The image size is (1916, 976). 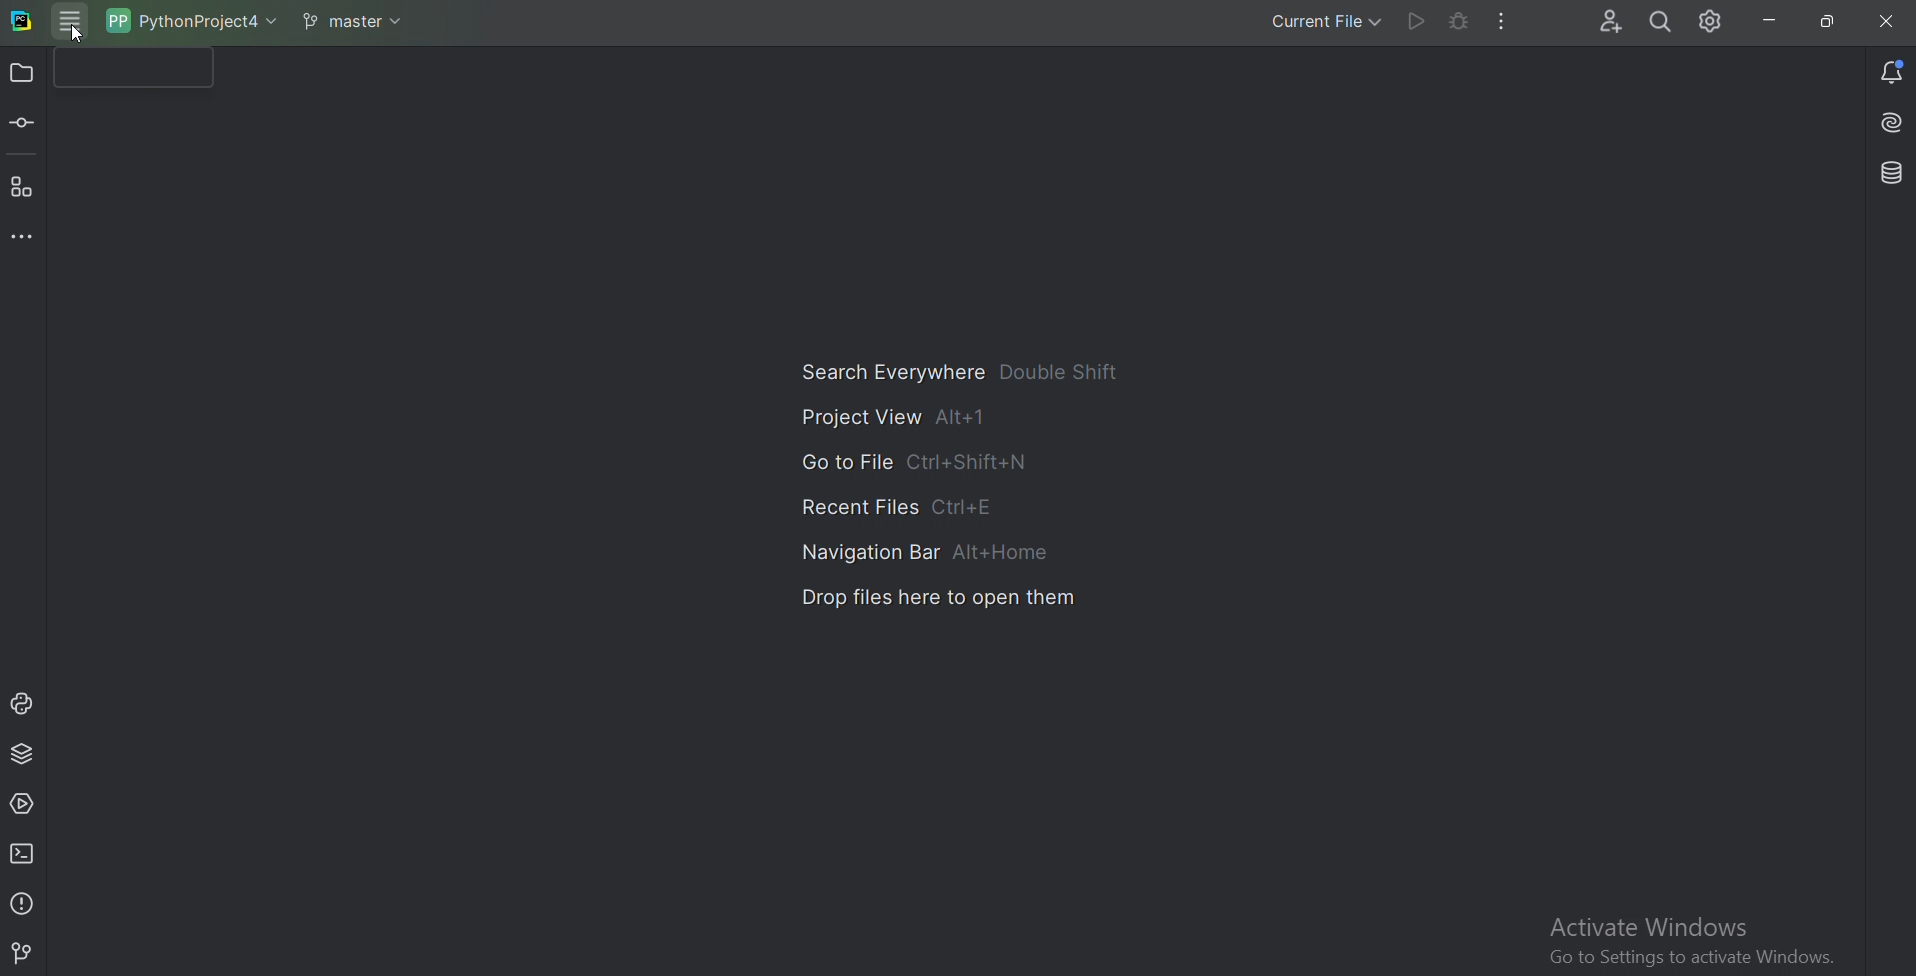 I want to click on More Actions, so click(x=1502, y=21).